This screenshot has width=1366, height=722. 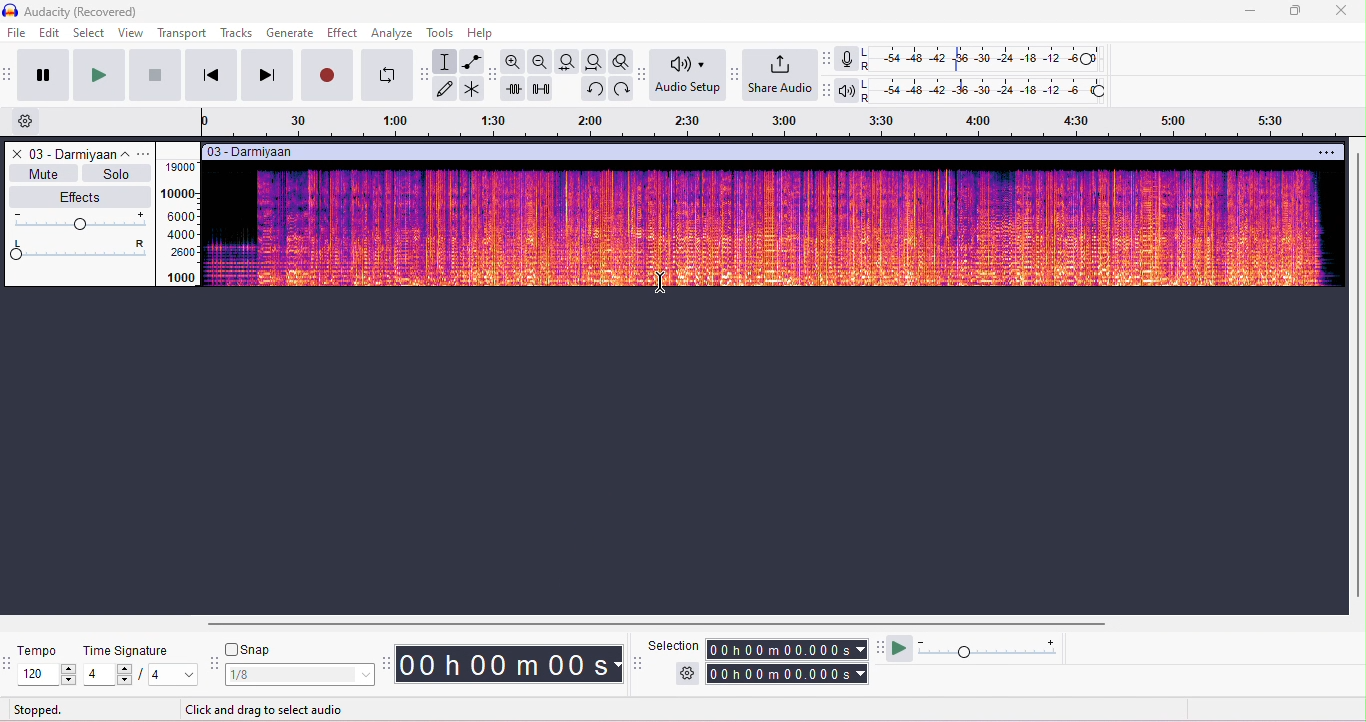 What do you see at coordinates (40, 74) in the screenshot?
I see `pause` at bounding box center [40, 74].